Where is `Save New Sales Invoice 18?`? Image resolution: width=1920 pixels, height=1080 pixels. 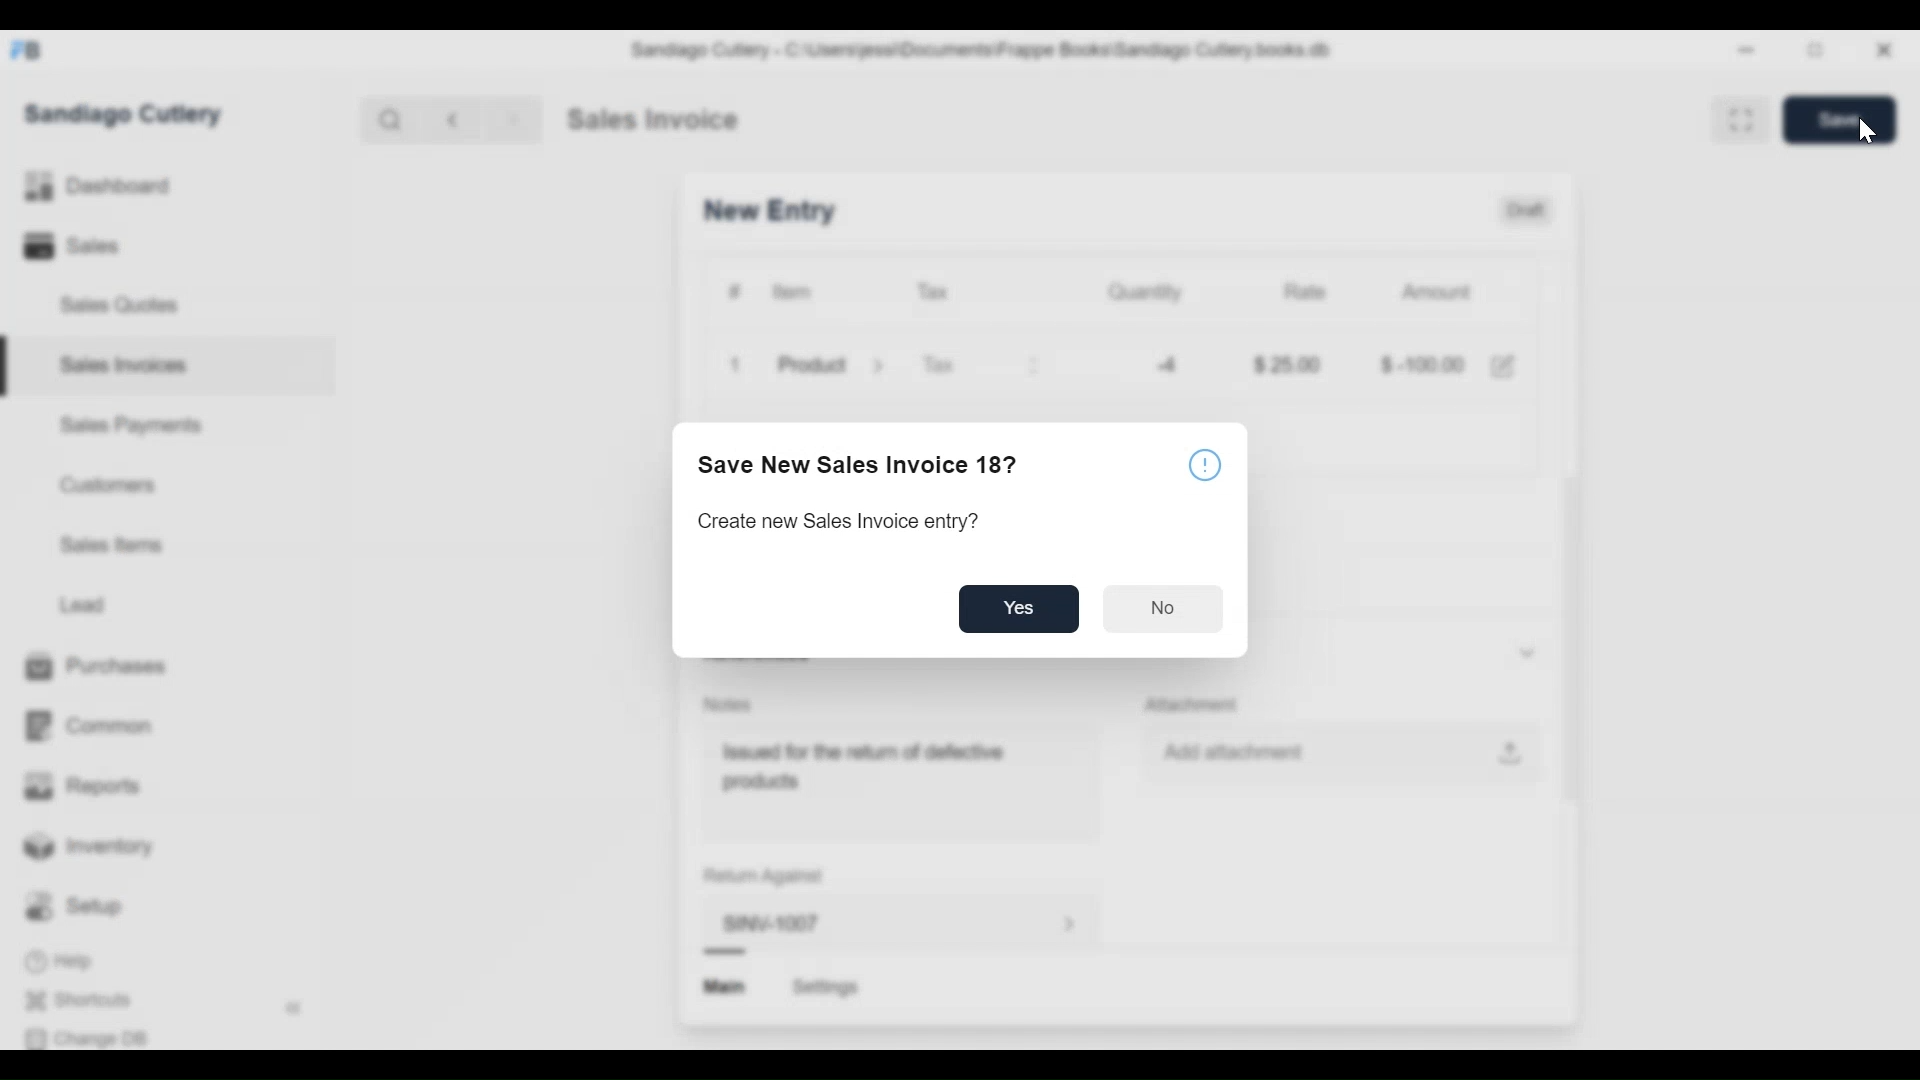 Save New Sales Invoice 18? is located at coordinates (857, 464).